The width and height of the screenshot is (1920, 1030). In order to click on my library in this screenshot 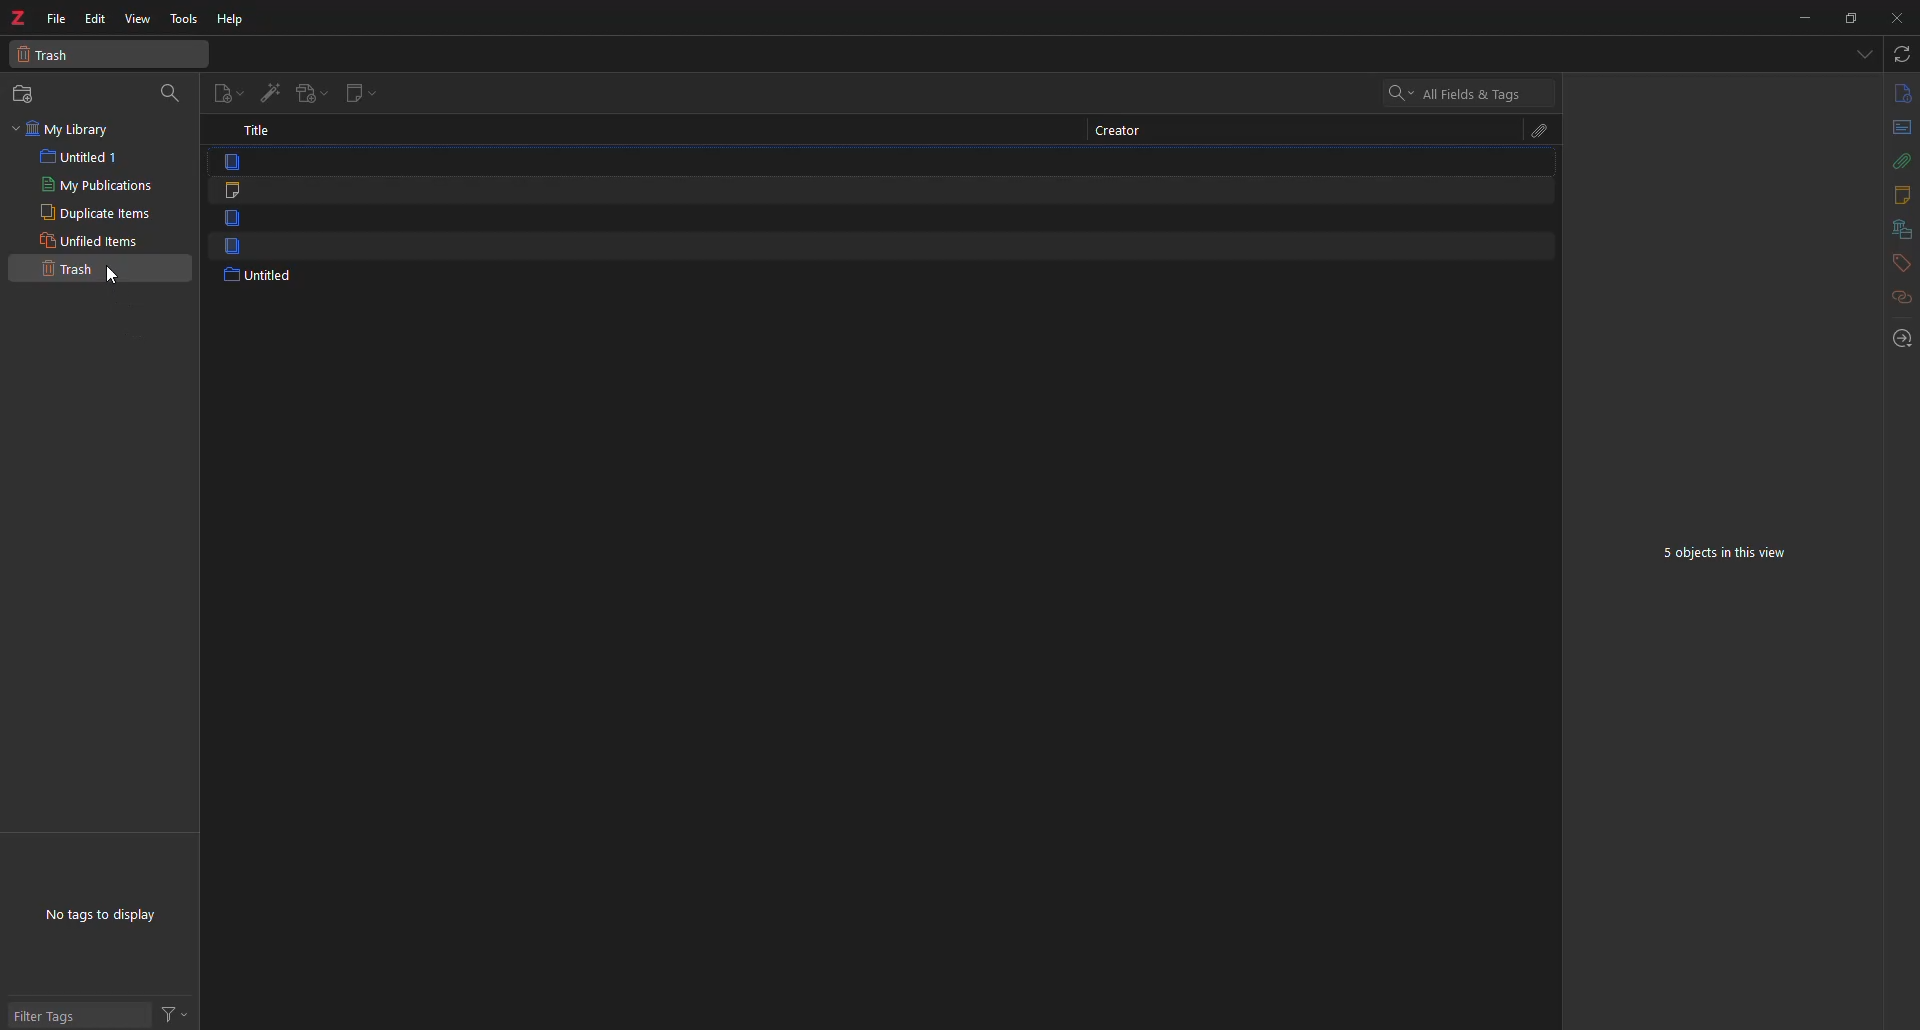, I will do `click(70, 129)`.